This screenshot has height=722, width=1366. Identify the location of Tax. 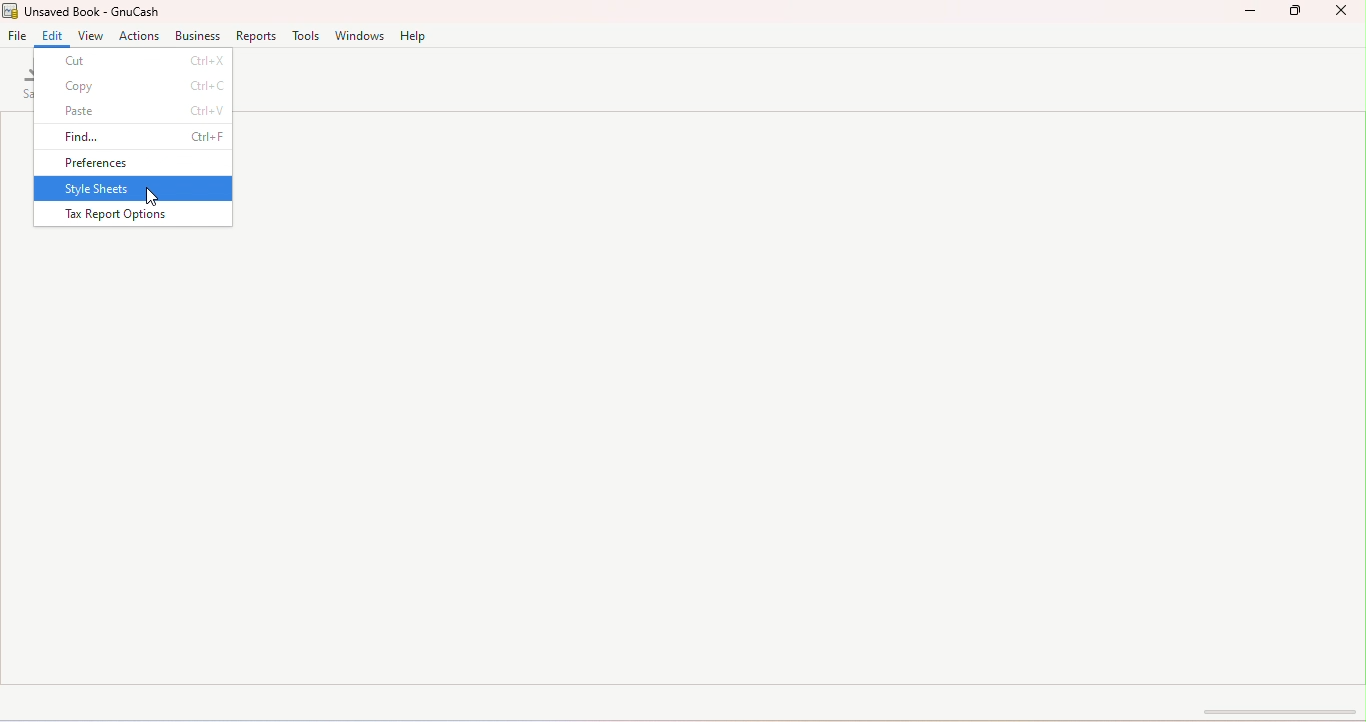
(132, 215).